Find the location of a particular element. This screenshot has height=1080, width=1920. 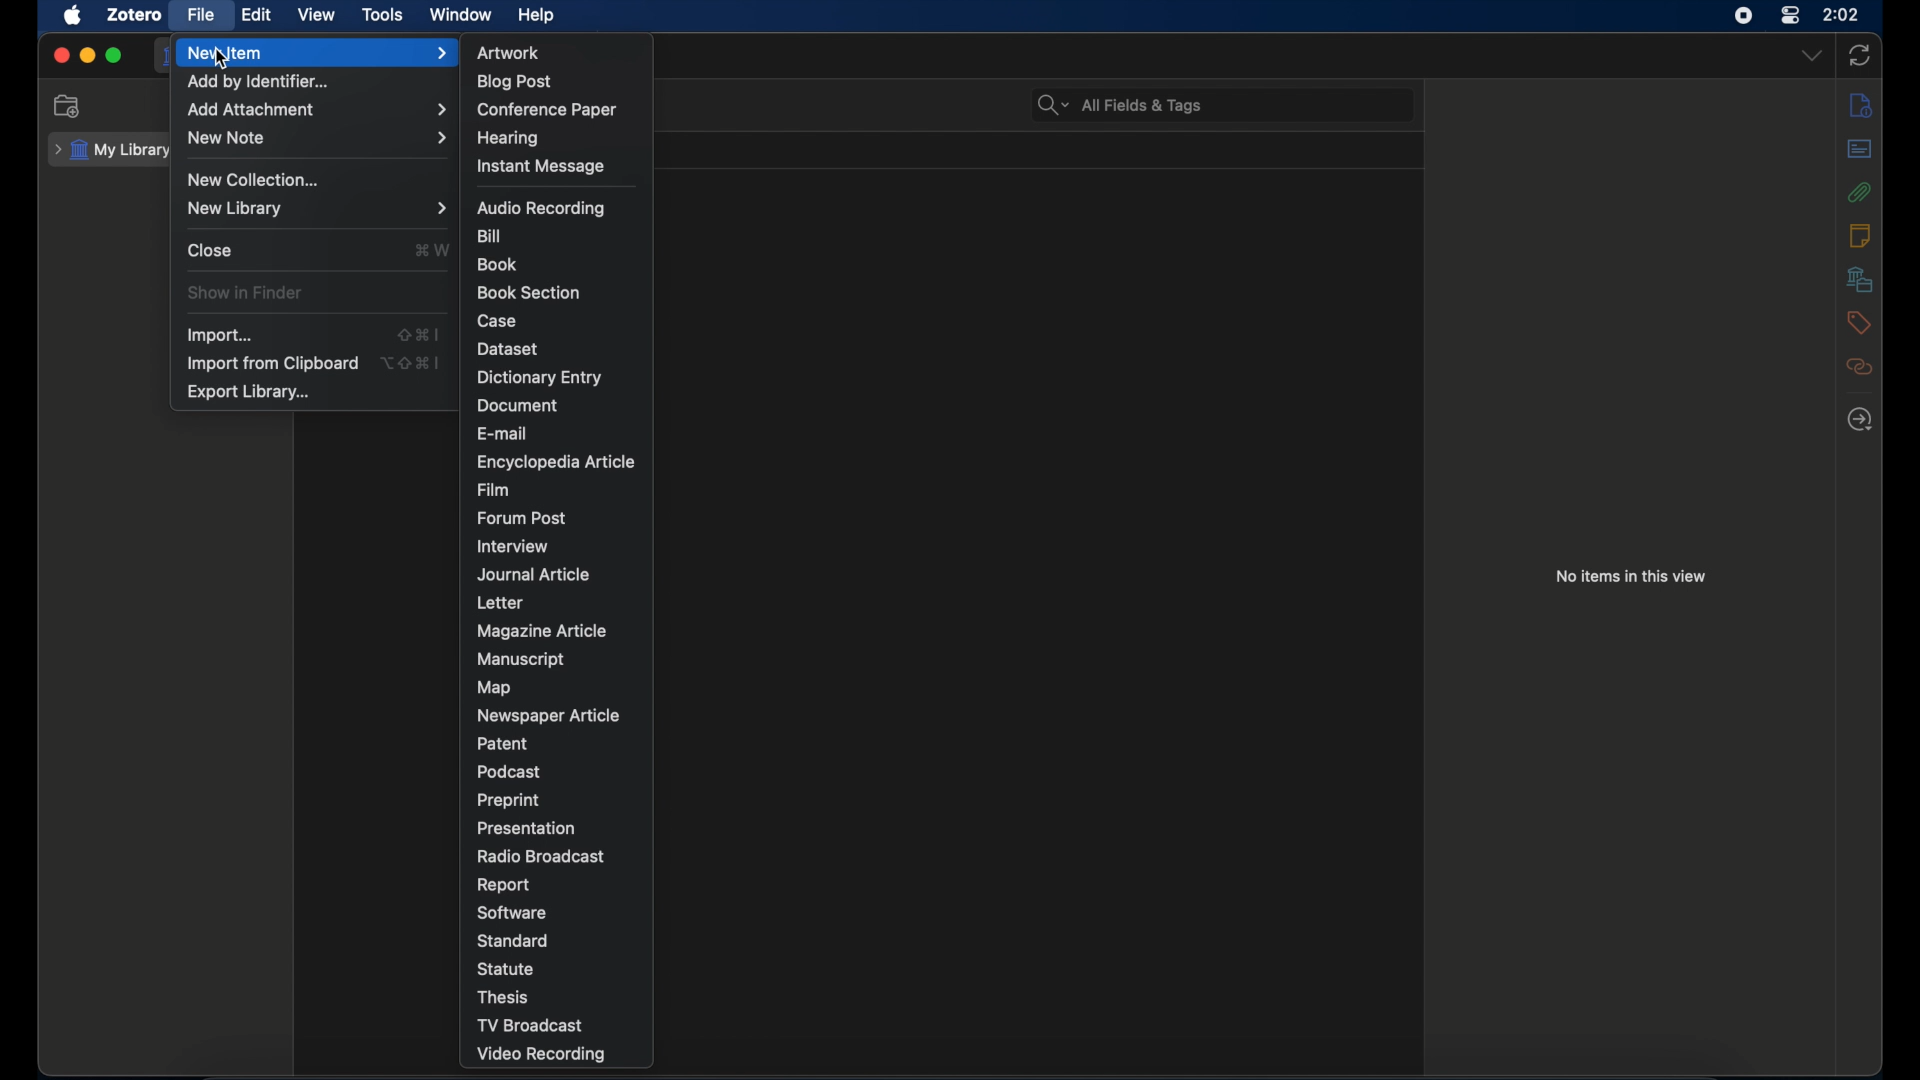

cursor is located at coordinates (223, 61).